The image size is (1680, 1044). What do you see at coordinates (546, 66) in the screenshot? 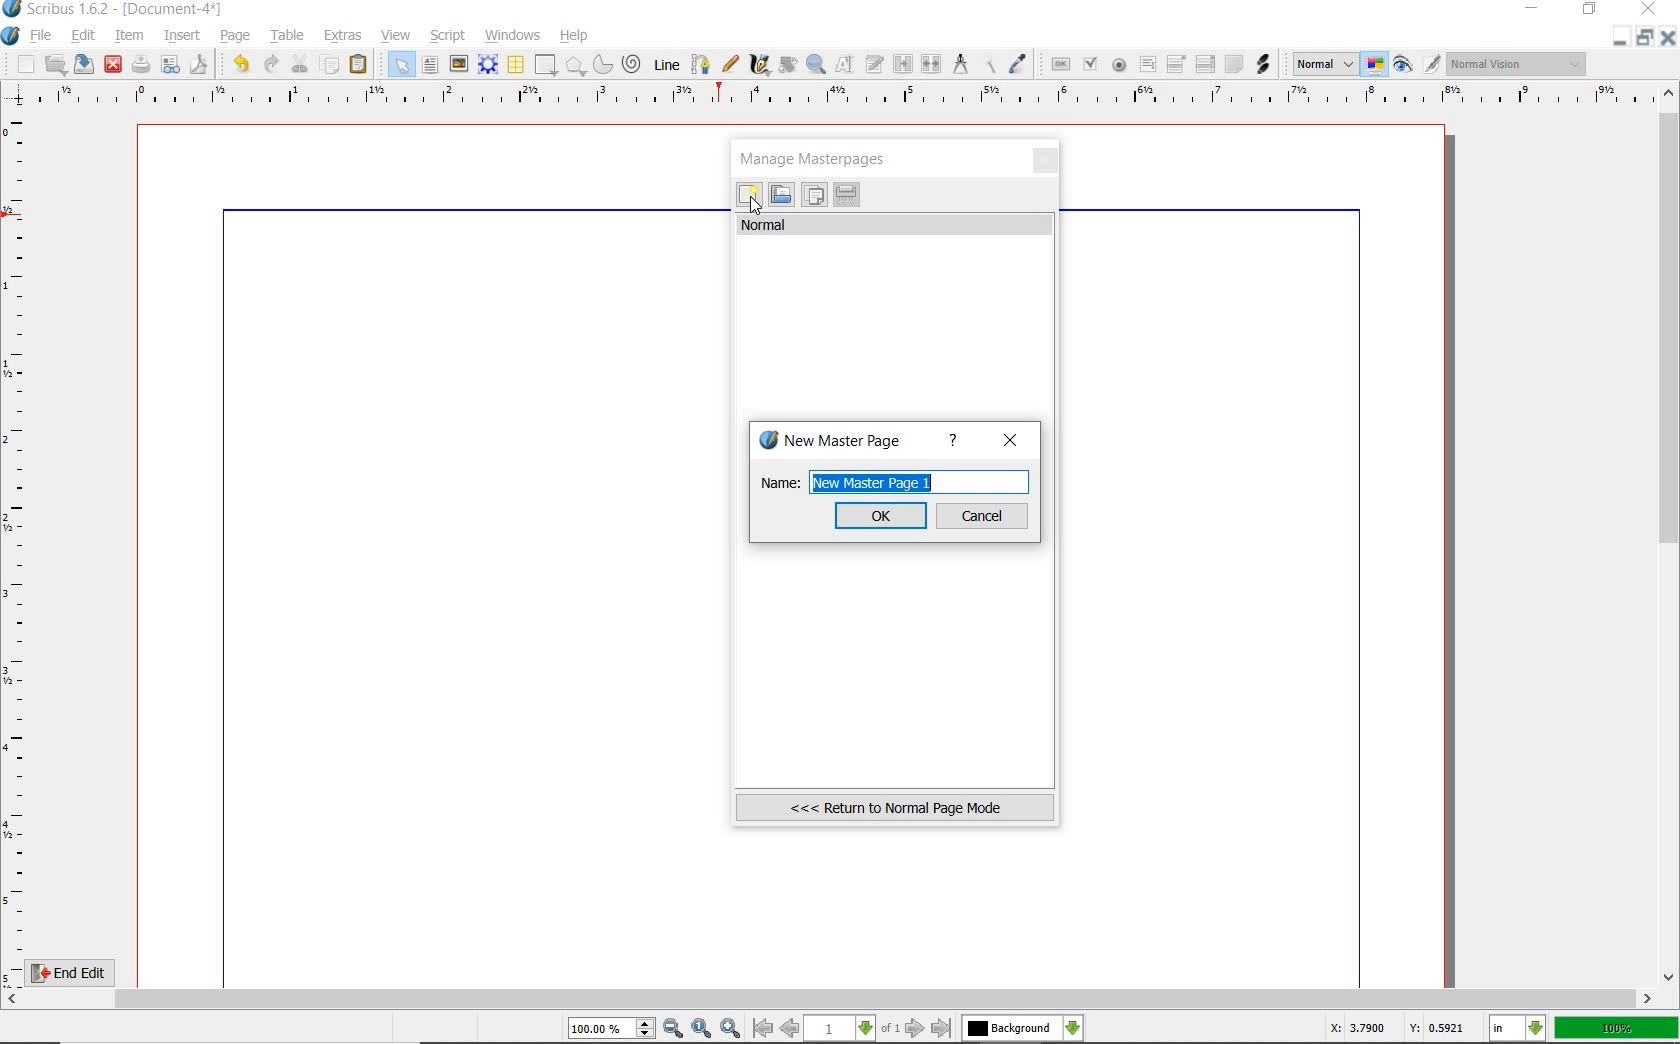
I see `shape` at bounding box center [546, 66].